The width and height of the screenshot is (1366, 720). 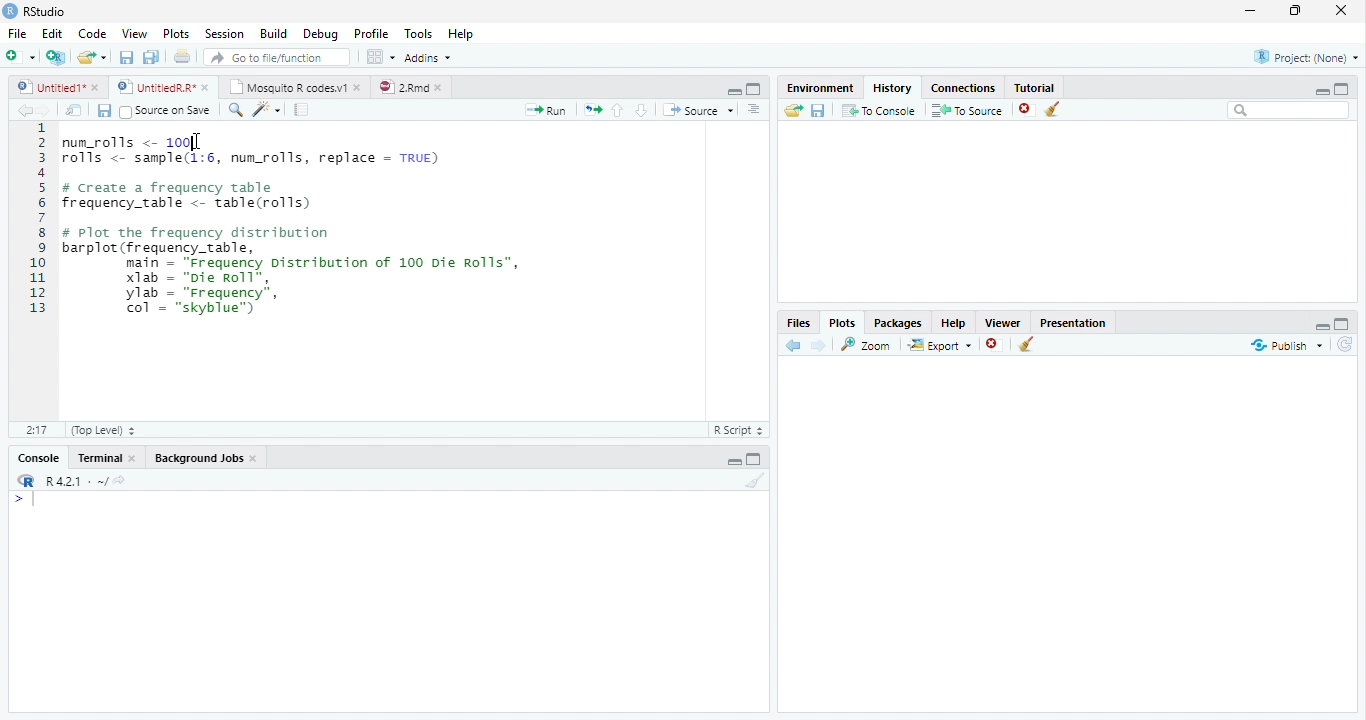 I want to click on Minimize Height, so click(x=1321, y=91).